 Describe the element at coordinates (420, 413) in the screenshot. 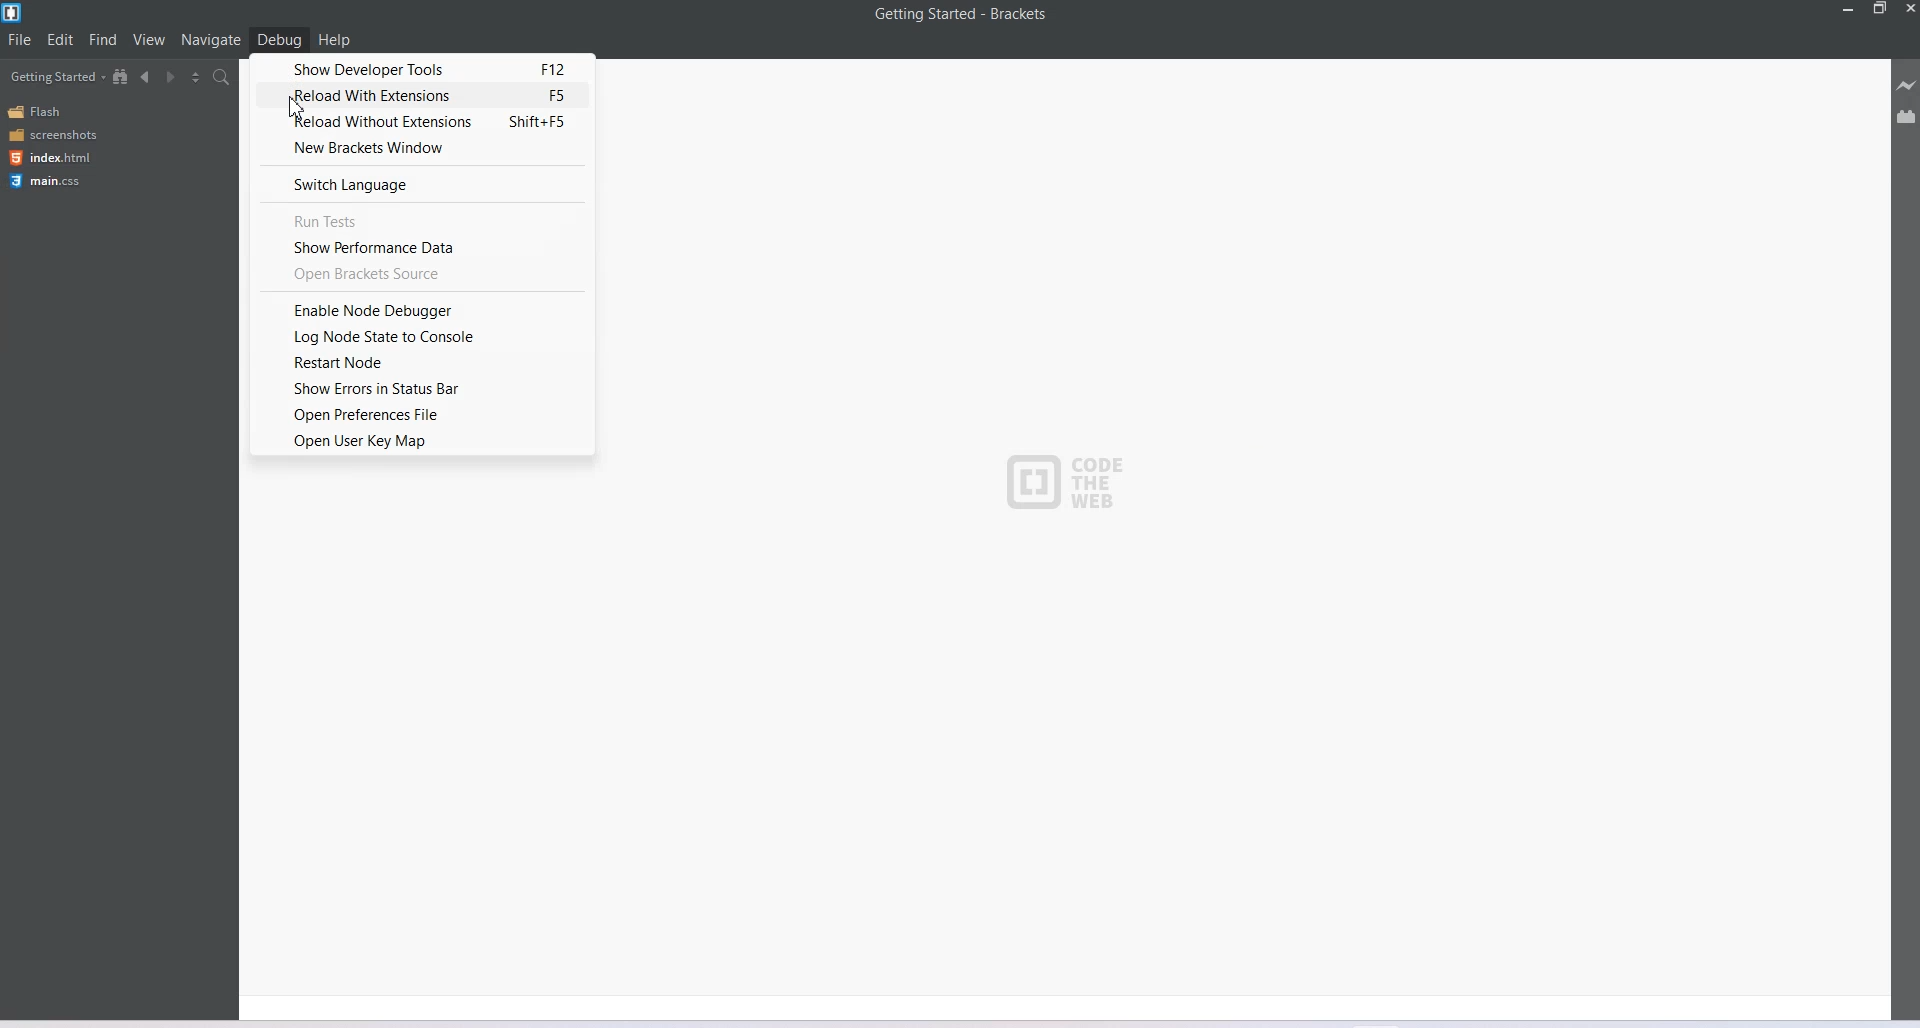

I see `open preferences file` at that location.